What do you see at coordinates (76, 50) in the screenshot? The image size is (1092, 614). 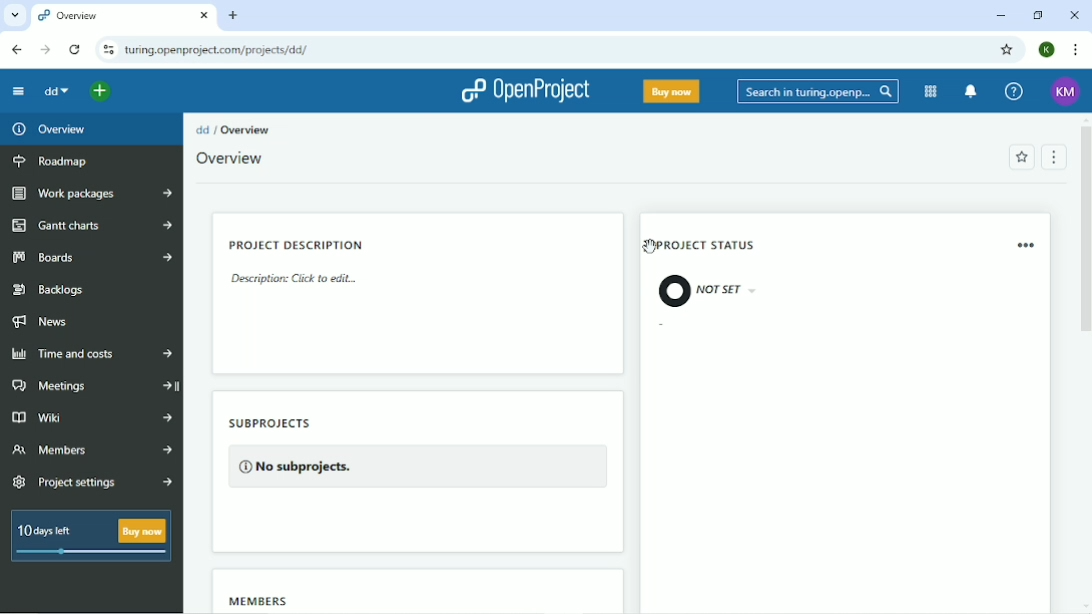 I see `Reload this page` at bounding box center [76, 50].